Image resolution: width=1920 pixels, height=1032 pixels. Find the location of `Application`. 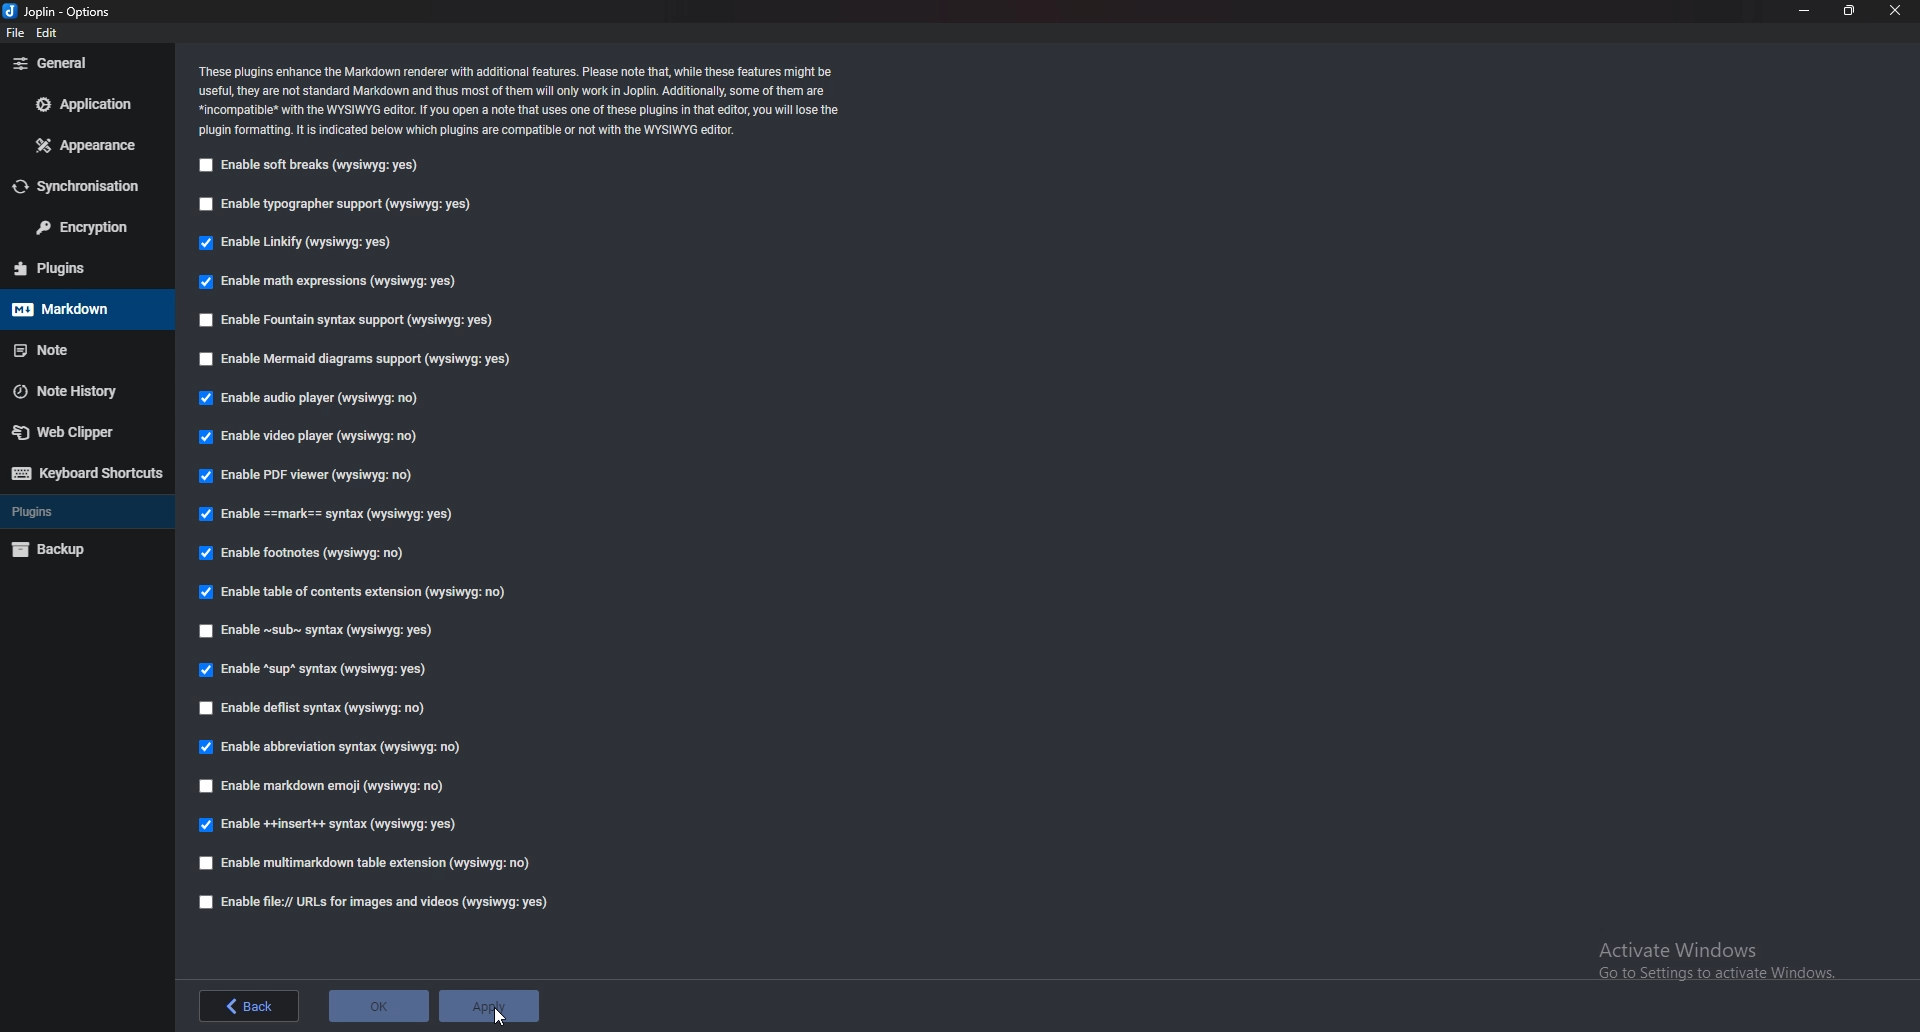

Application is located at coordinates (85, 106).